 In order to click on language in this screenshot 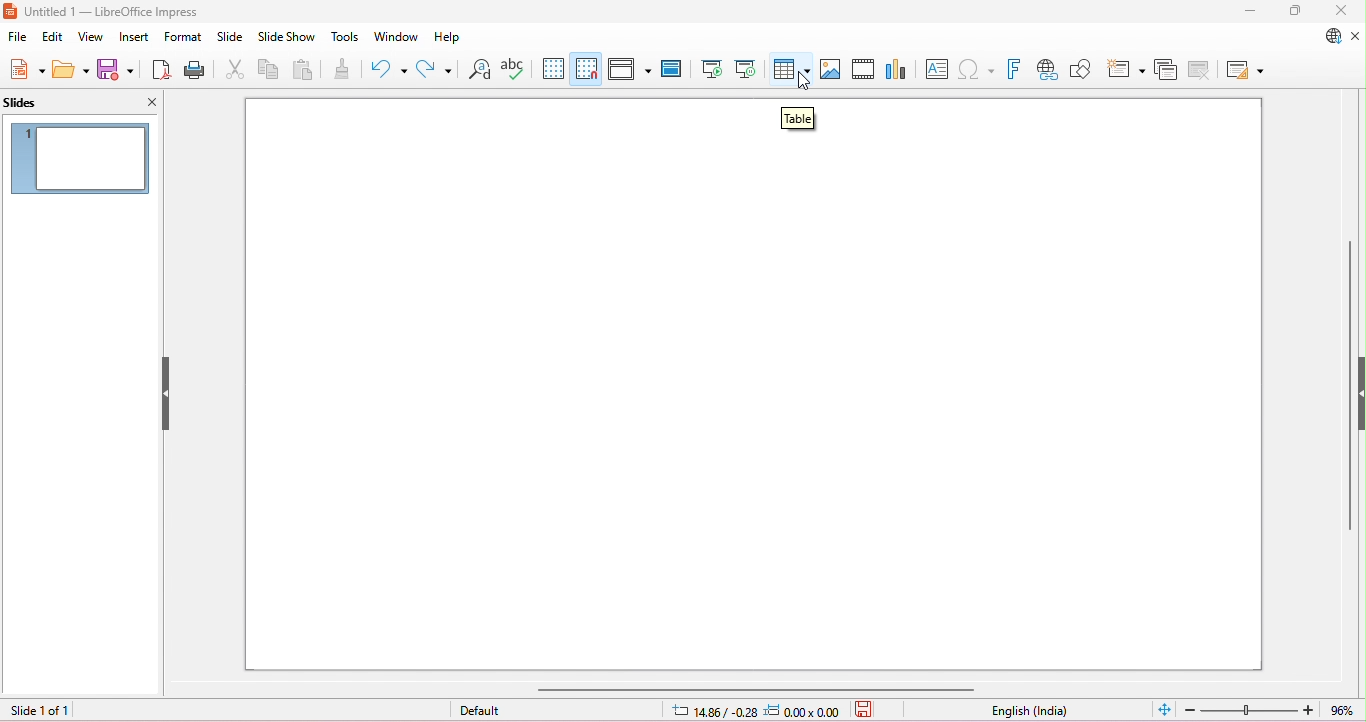, I will do `click(1029, 712)`.